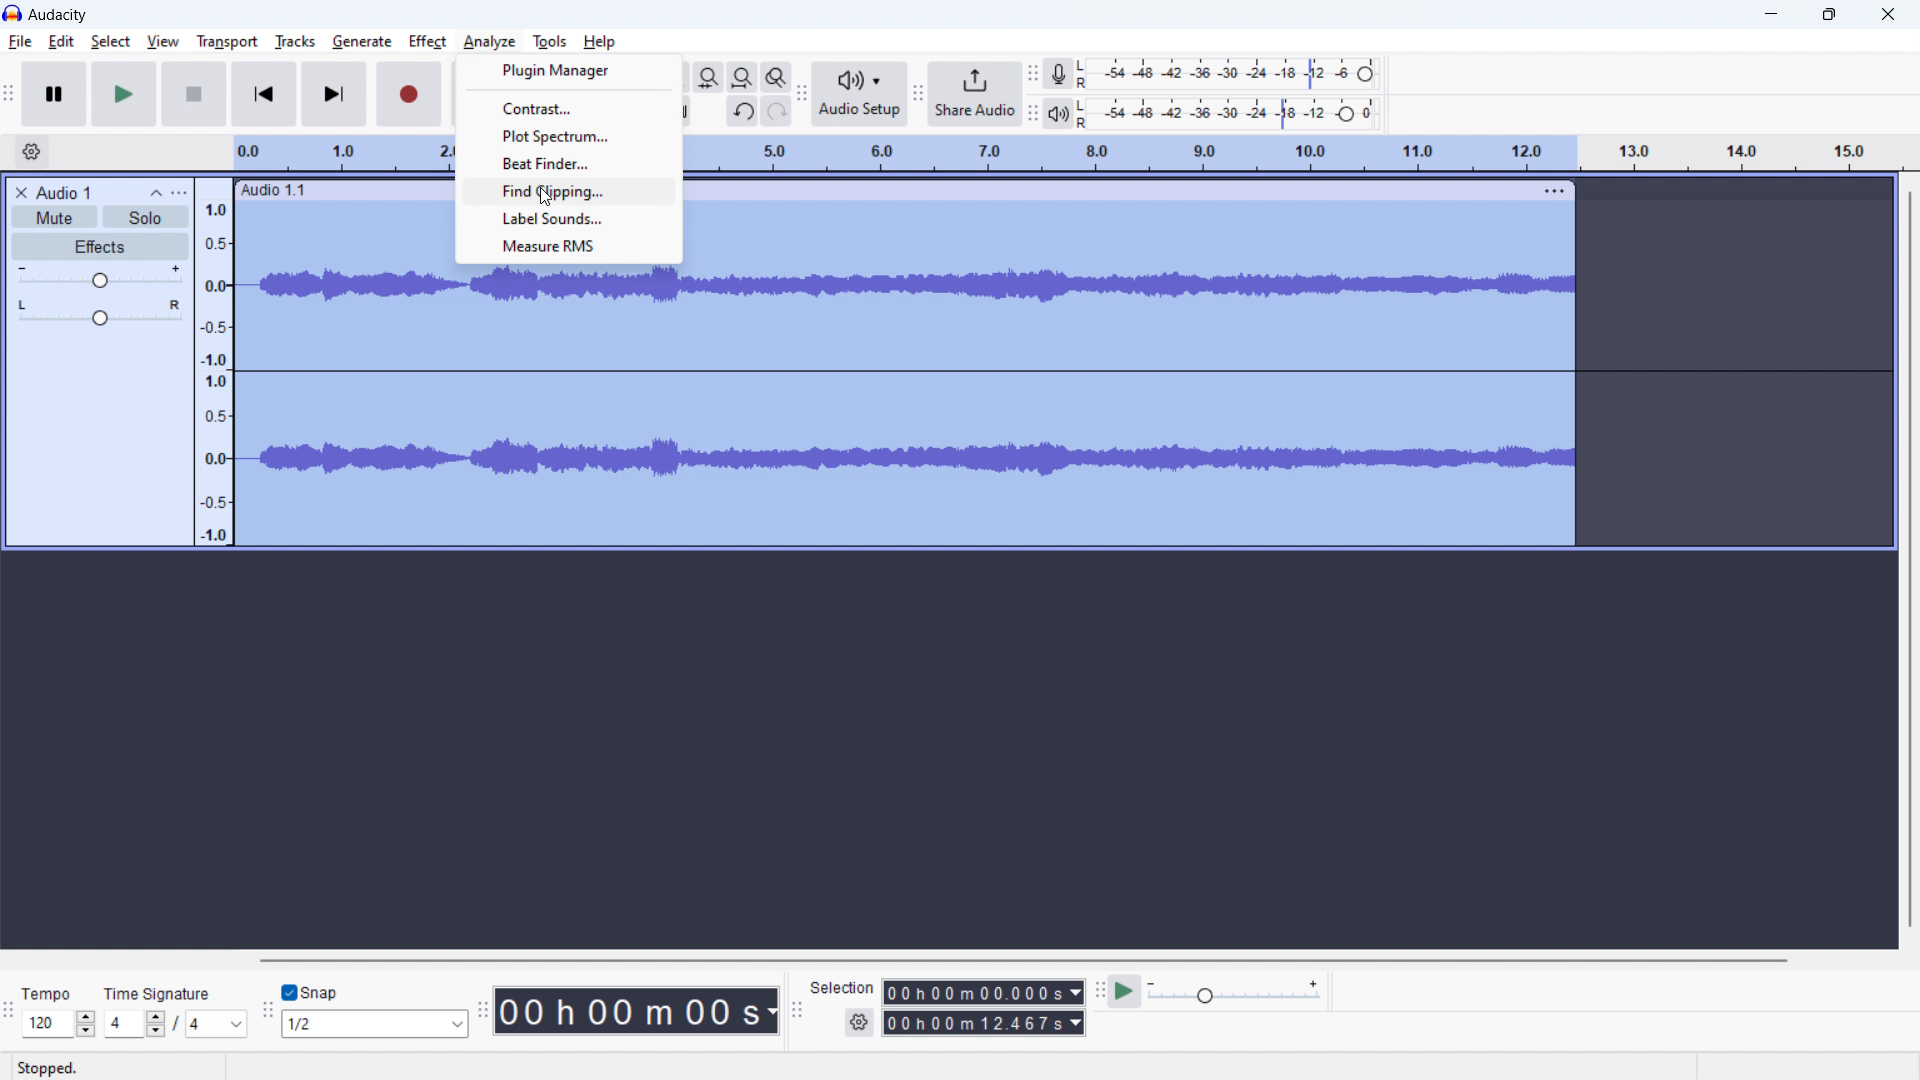 The image size is (1920, 1080). Describe the element at coordinates (1768, 14) in the screenshot. I see `minimize` at that location.